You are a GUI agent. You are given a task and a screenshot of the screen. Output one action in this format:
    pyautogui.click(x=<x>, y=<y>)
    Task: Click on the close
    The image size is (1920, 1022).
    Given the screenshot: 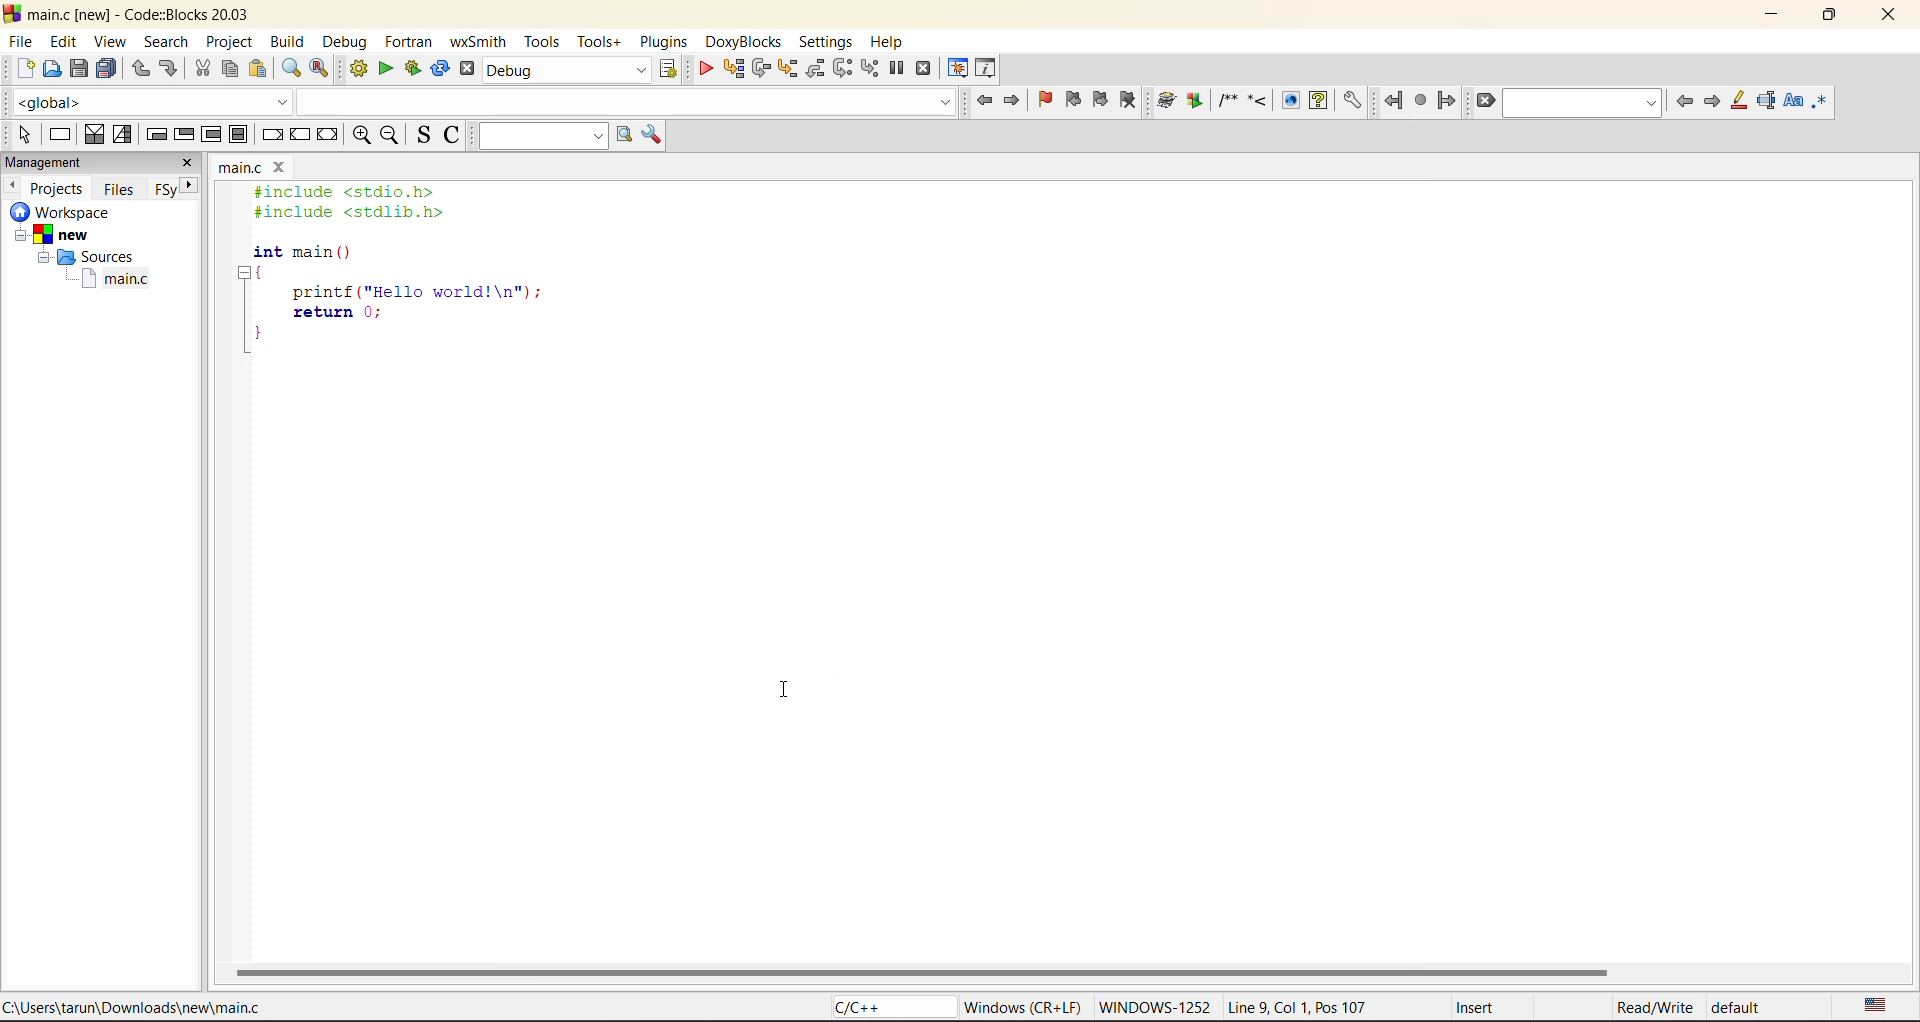 What is the action you would take?
    pyautogui.click(x=186, y=164)
    